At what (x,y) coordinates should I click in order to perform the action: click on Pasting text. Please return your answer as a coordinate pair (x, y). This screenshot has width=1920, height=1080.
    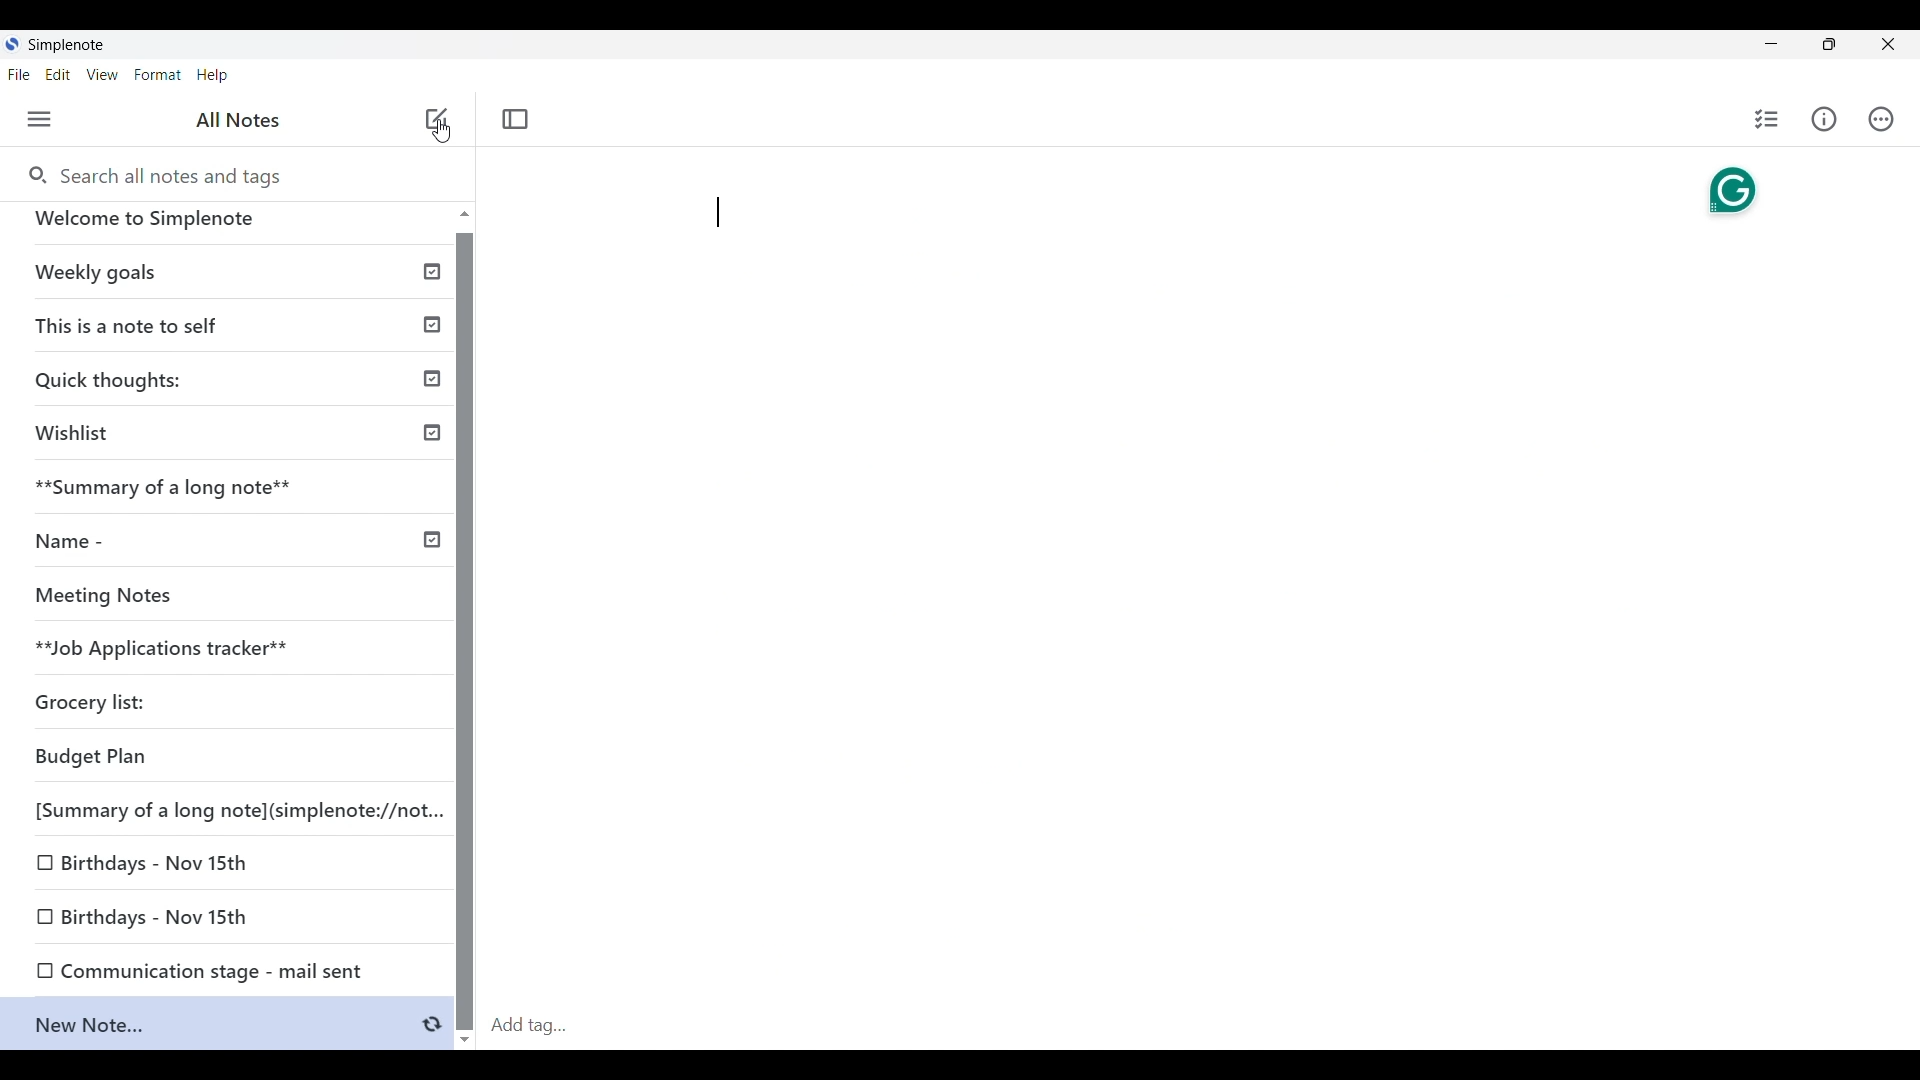
    Looking at the image, I should click on (718, 212).